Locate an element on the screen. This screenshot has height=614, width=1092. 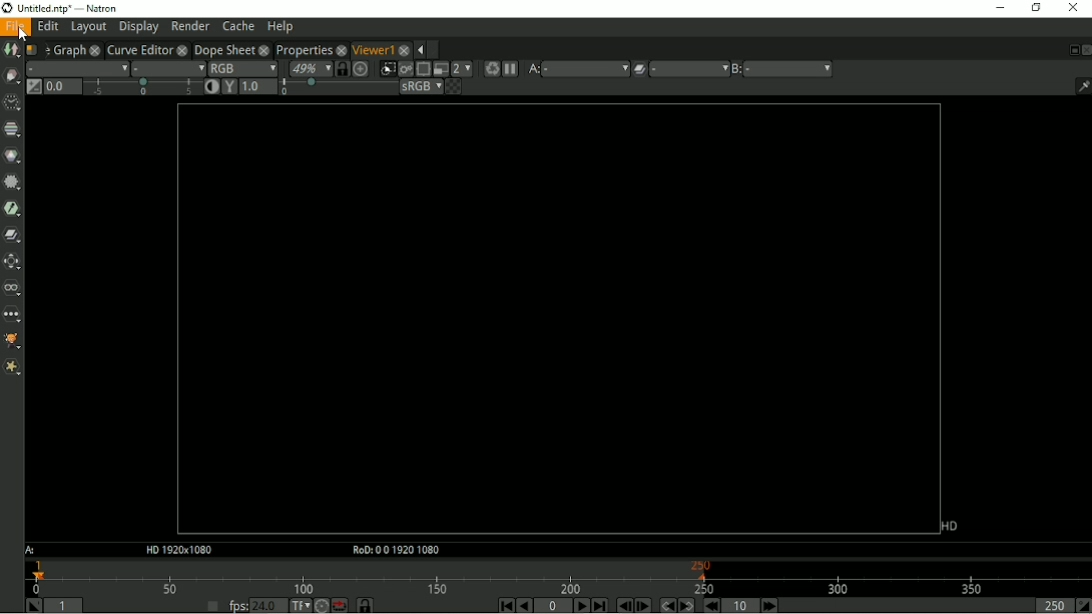
Image is located at coordinates (11, 50).